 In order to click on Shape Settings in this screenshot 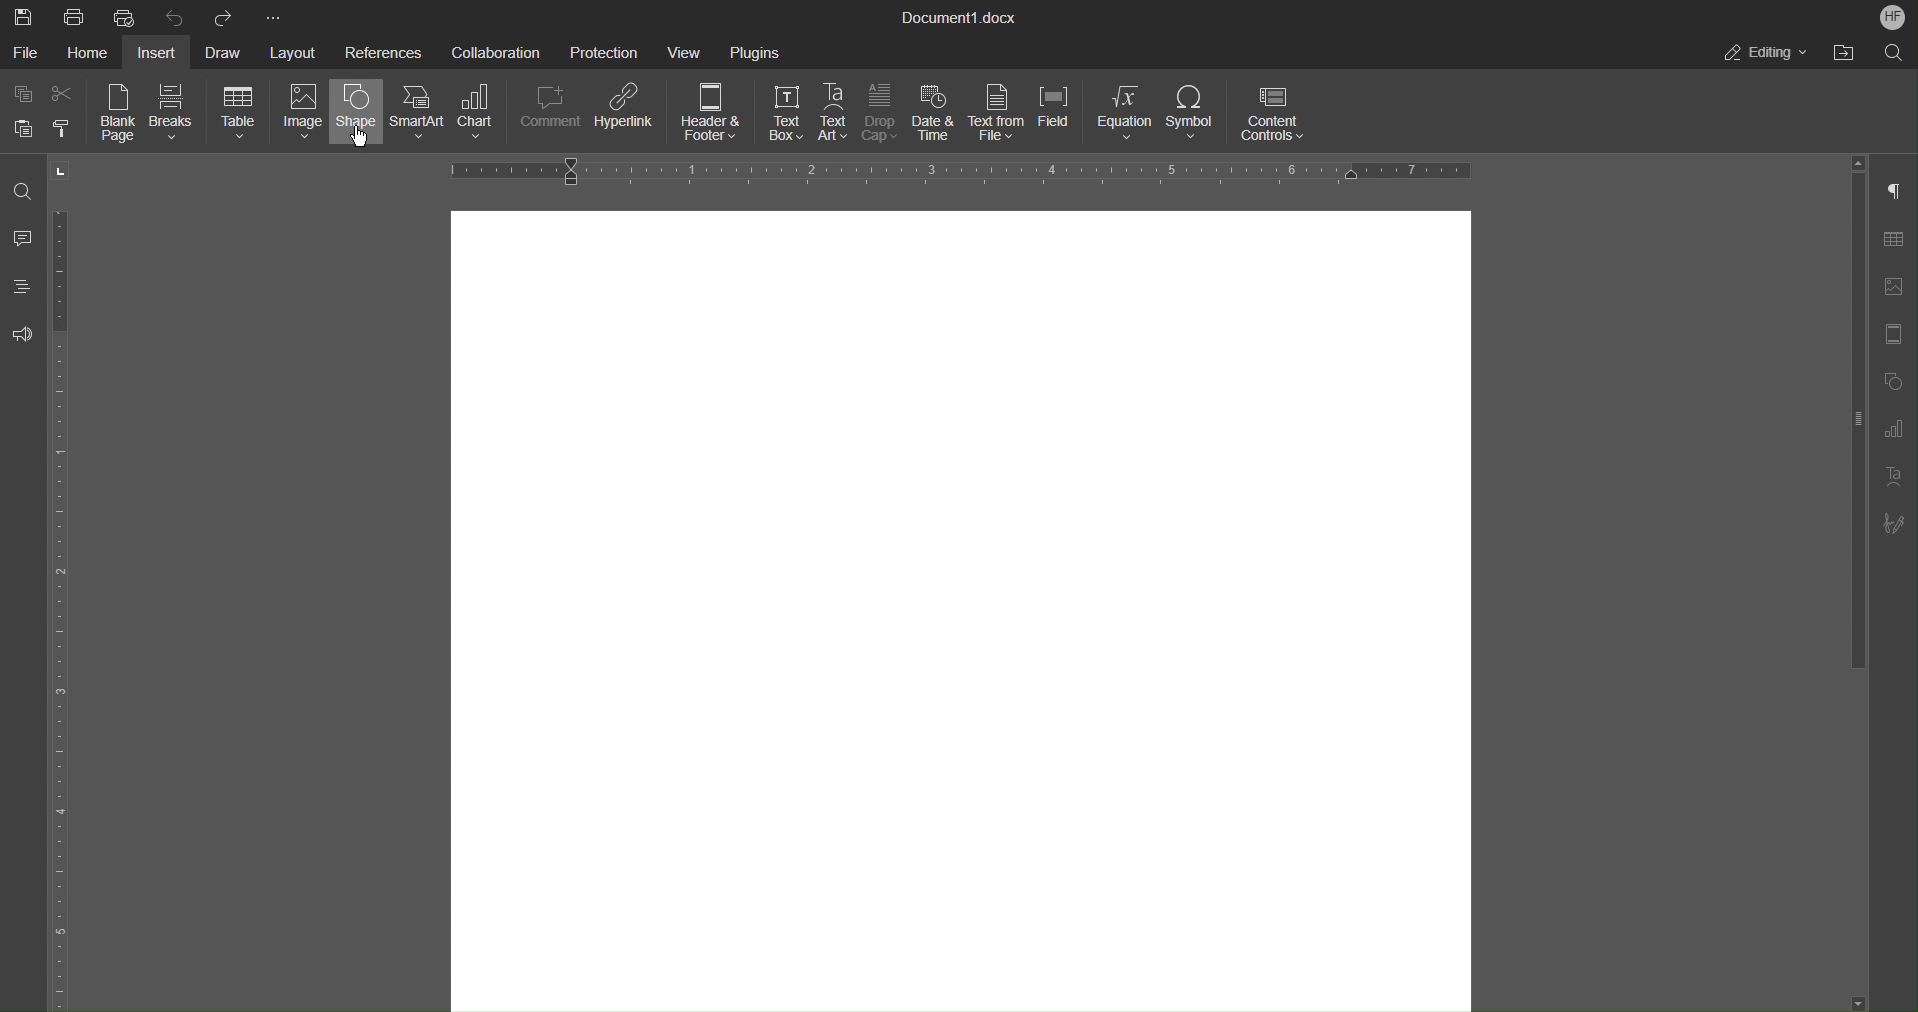, I will do `click(1898, 380)`.